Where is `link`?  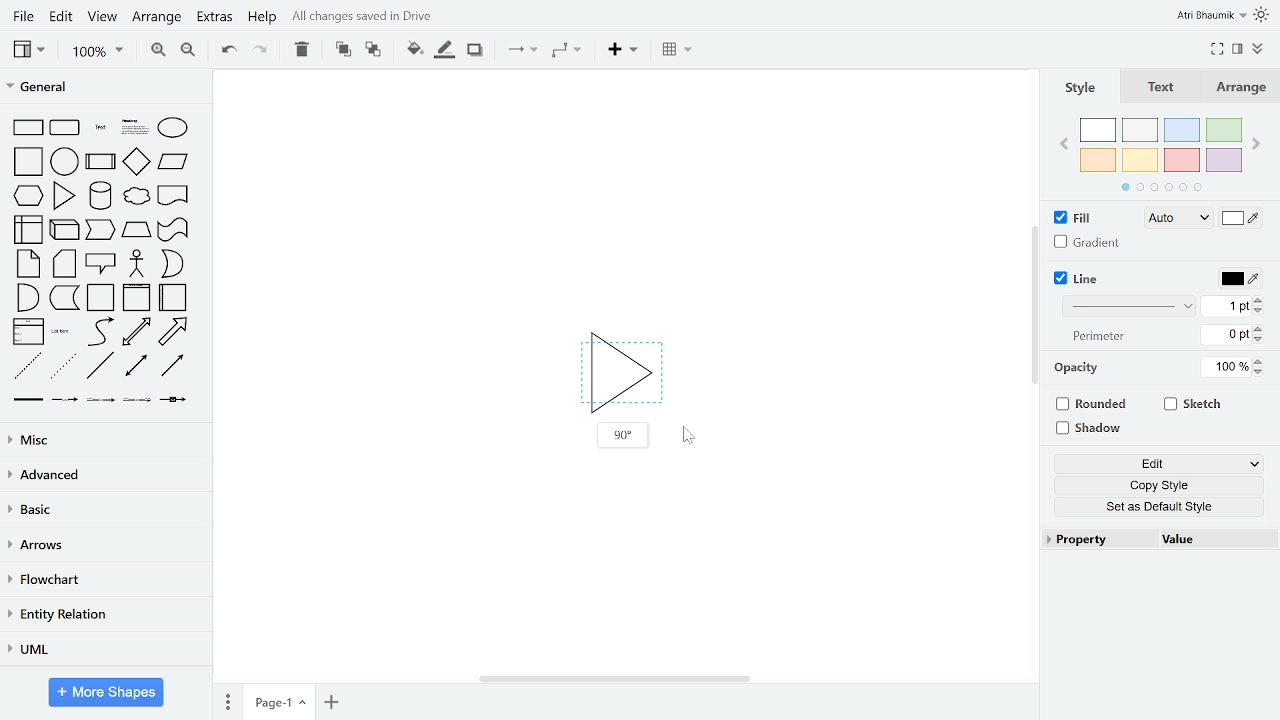
link is located at coordinates (27, 402).